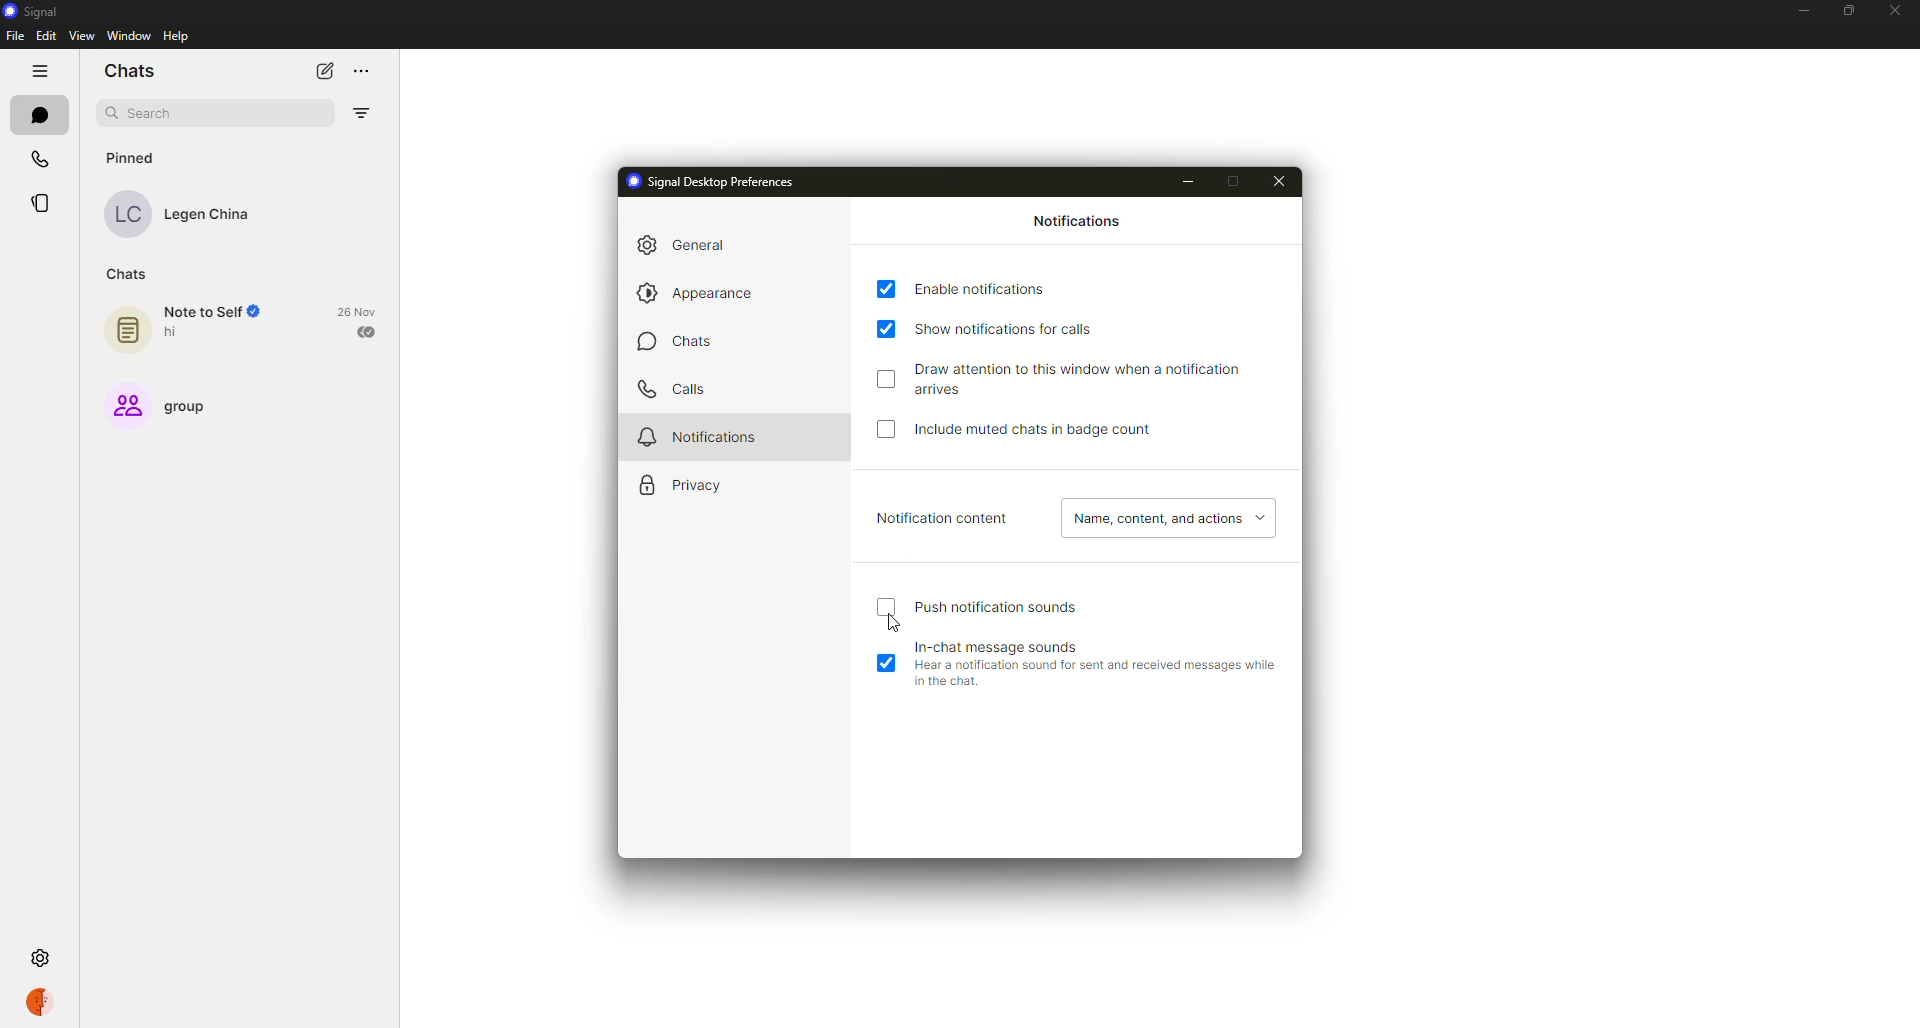 Image resolution: width=1920 pixels, height=1028 pixels. What do you see at coordinates (84, 38) in the screenshot?
I see `view` at bounding box center [84, 38].